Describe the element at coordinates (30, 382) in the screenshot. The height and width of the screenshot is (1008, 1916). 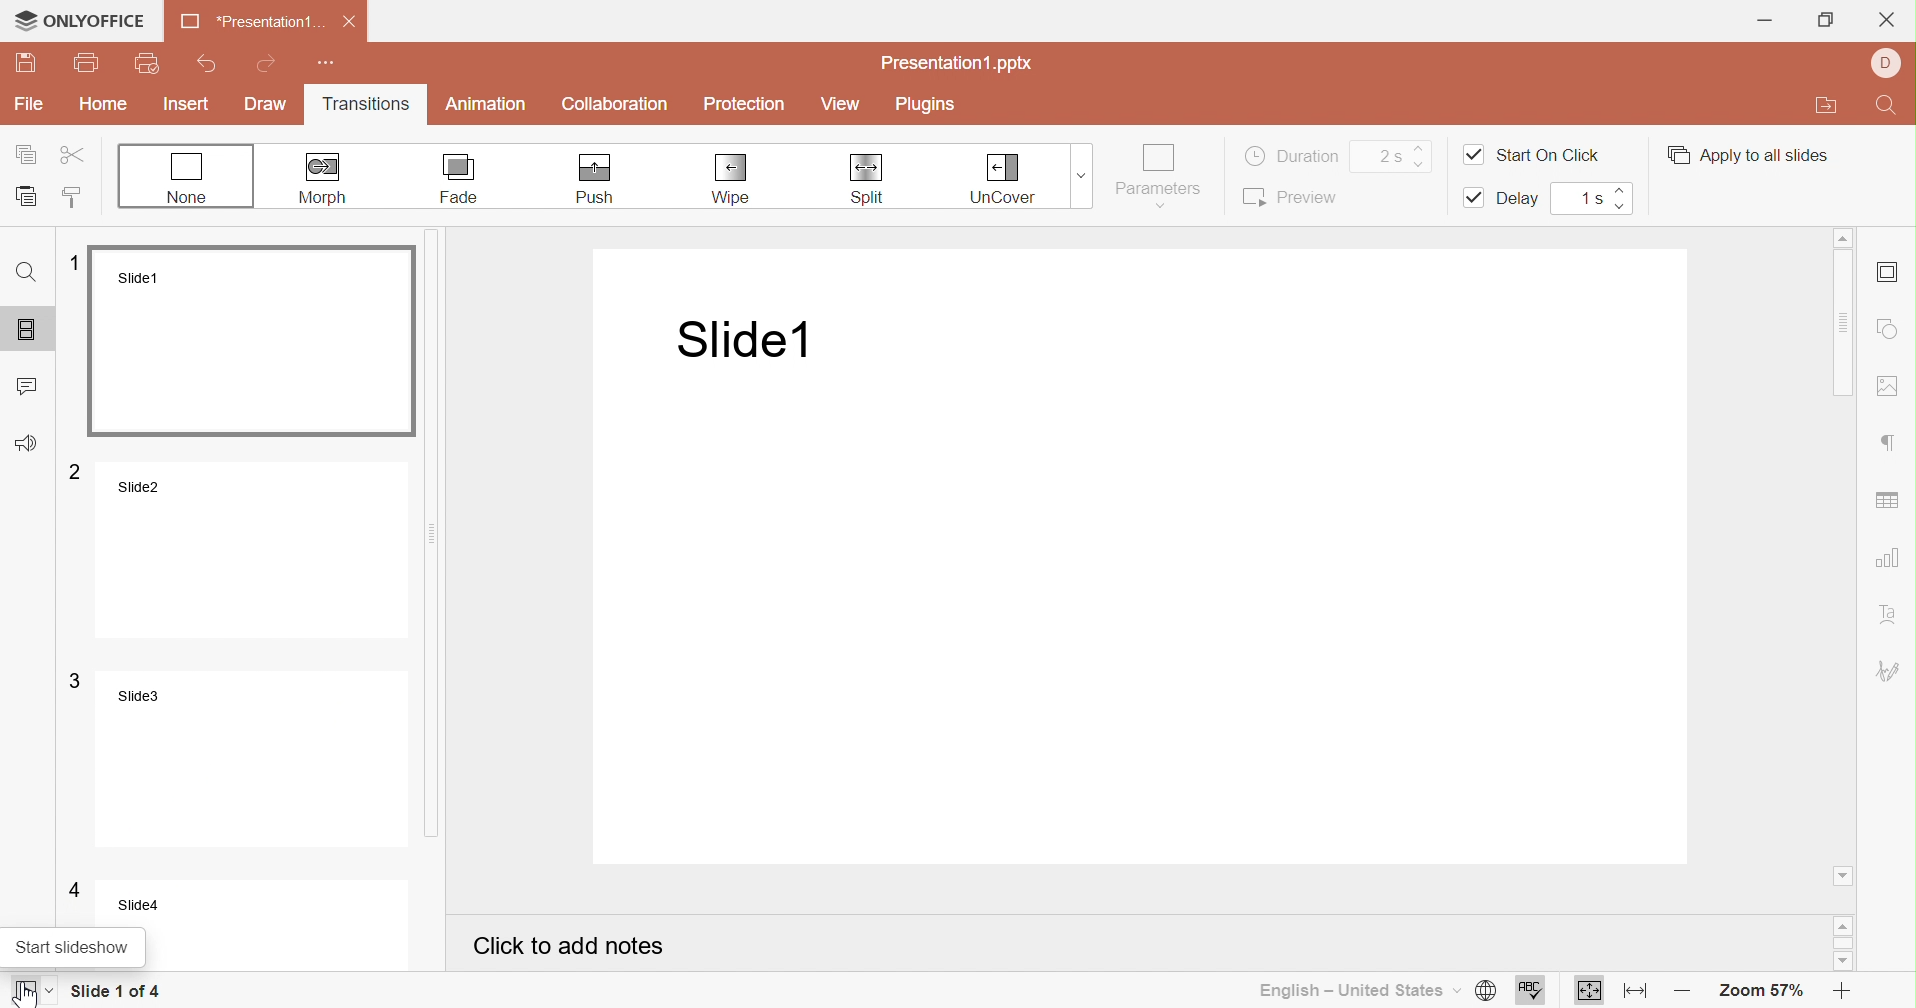
I see `Comments` at that location.